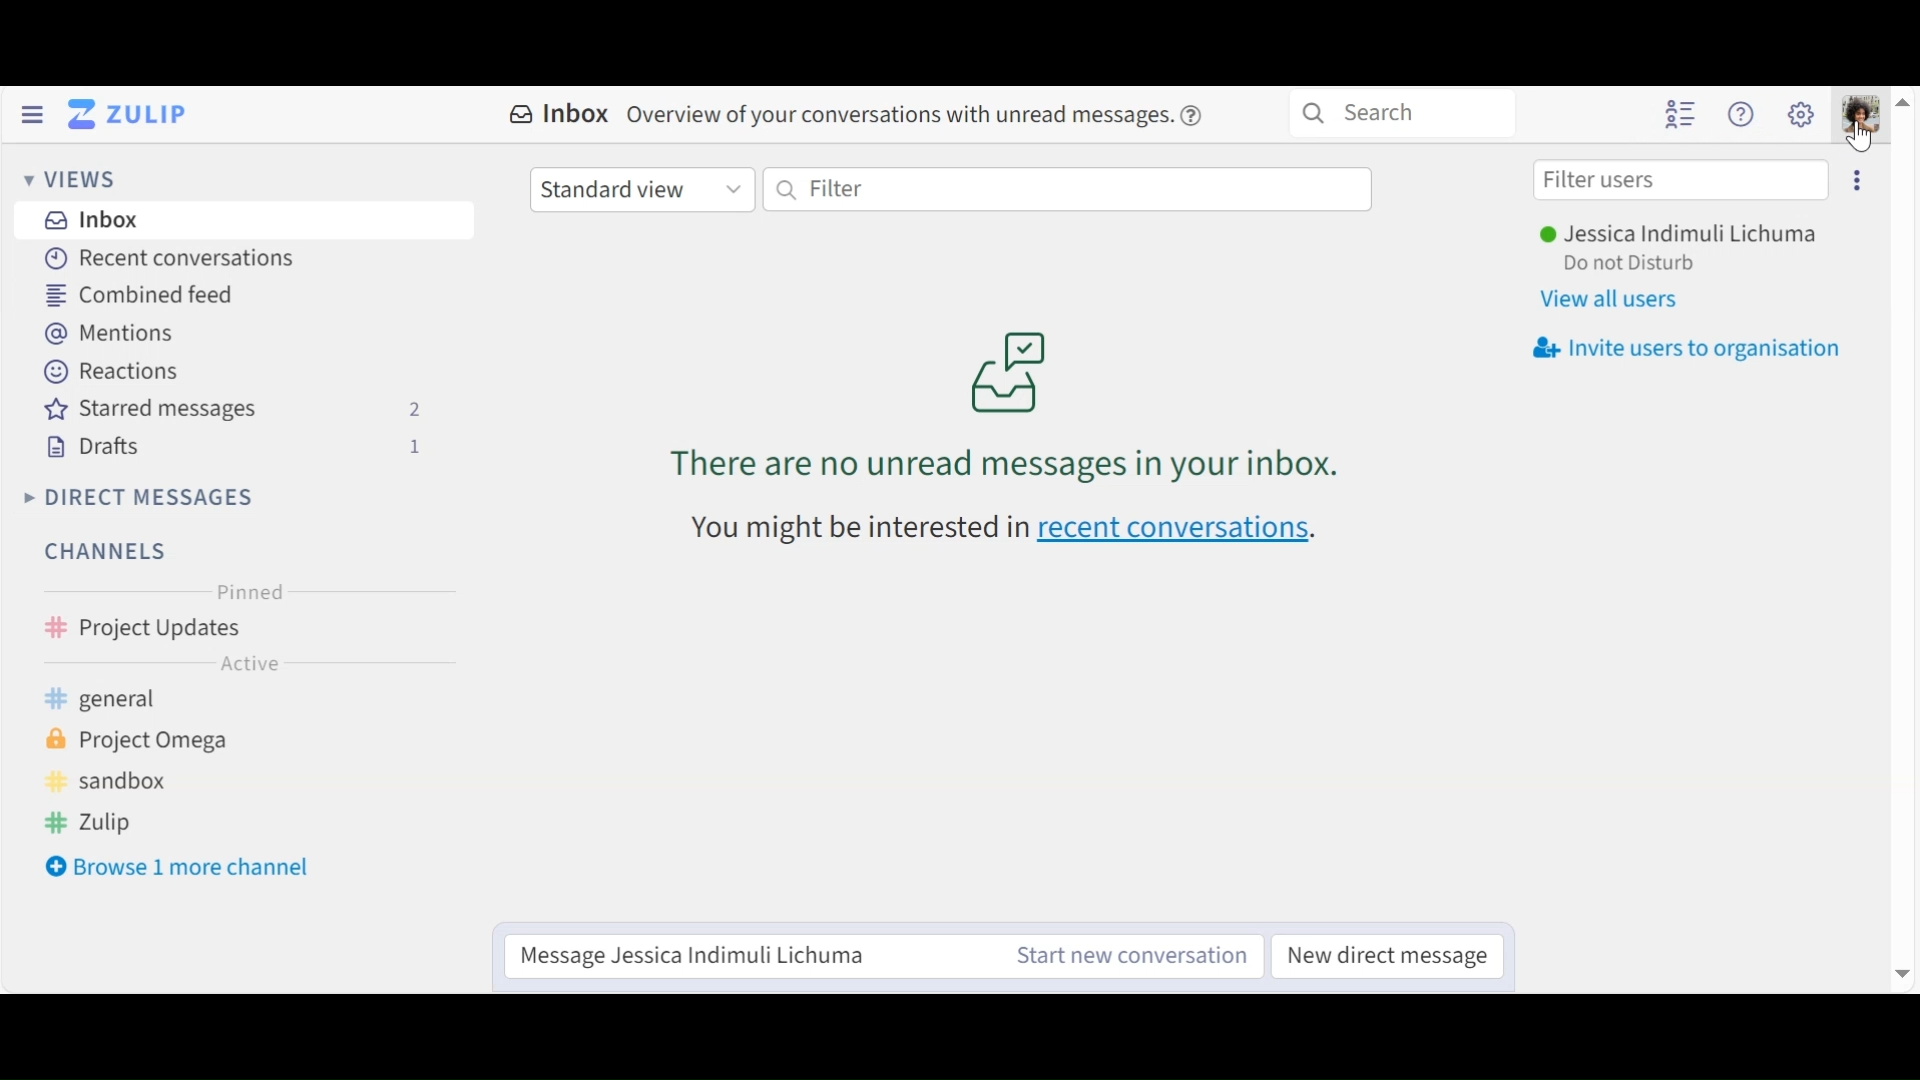 The height and width of the screenshot is (1080, 1920). Describe the element at coordinates (133, 114) in the screenshot. I see `Go to Home View` at that location.